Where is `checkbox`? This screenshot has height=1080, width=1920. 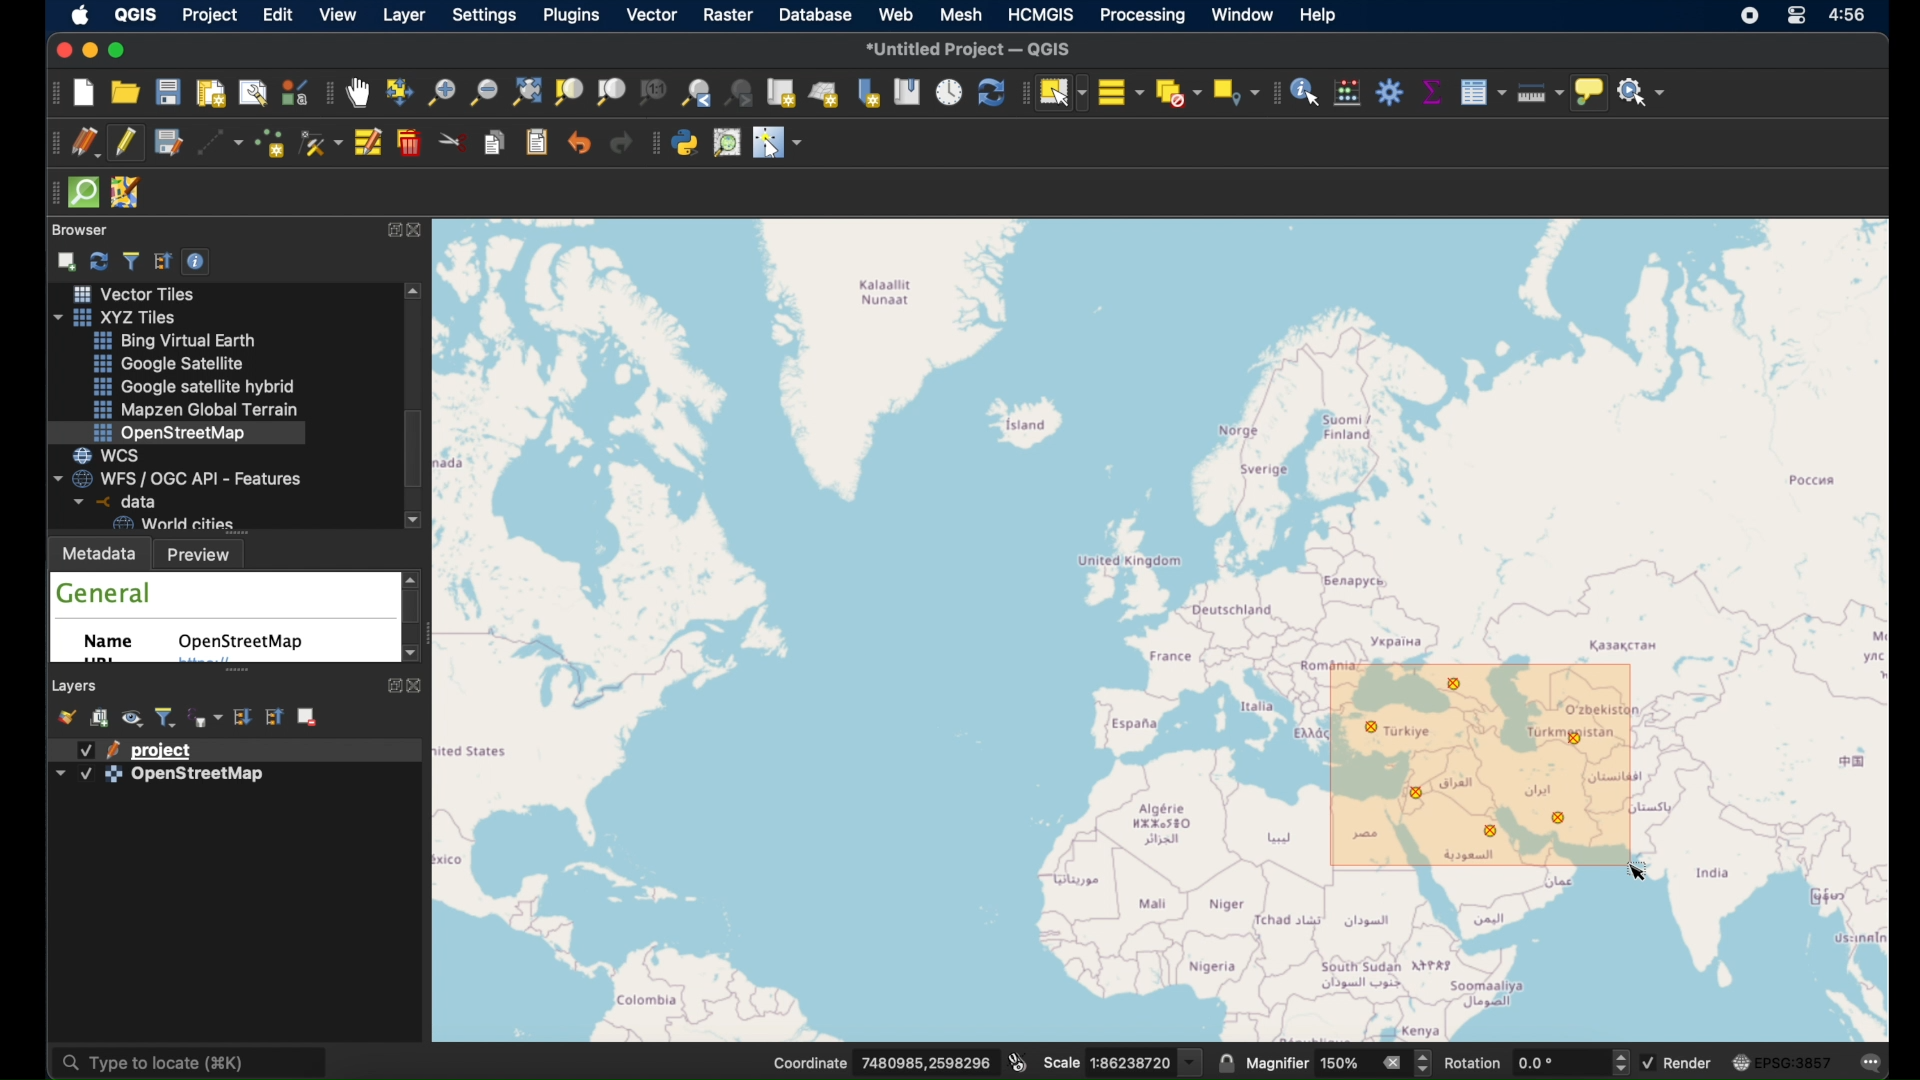 checkbox is located at coordinates (1648, 1063).